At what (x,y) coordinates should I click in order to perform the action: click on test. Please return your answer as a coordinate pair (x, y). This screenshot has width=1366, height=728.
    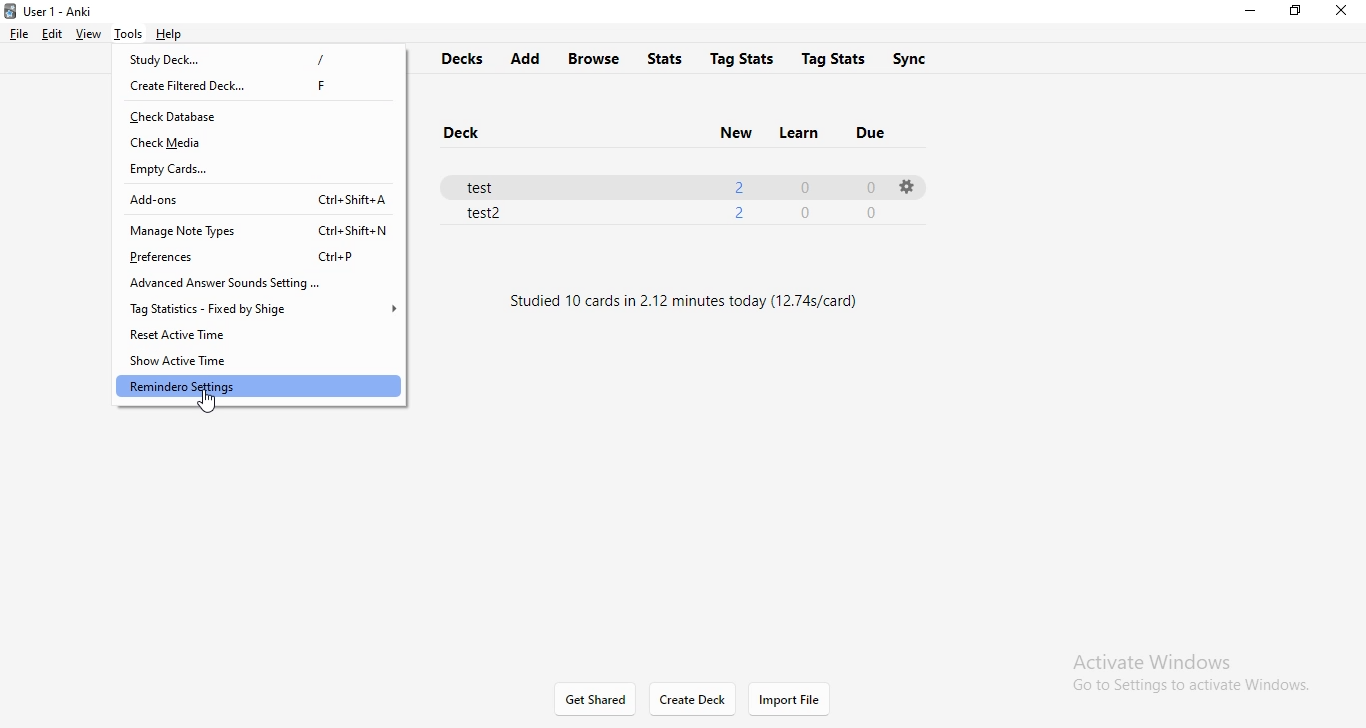
    Looking at the image, I should click on (489, 184).